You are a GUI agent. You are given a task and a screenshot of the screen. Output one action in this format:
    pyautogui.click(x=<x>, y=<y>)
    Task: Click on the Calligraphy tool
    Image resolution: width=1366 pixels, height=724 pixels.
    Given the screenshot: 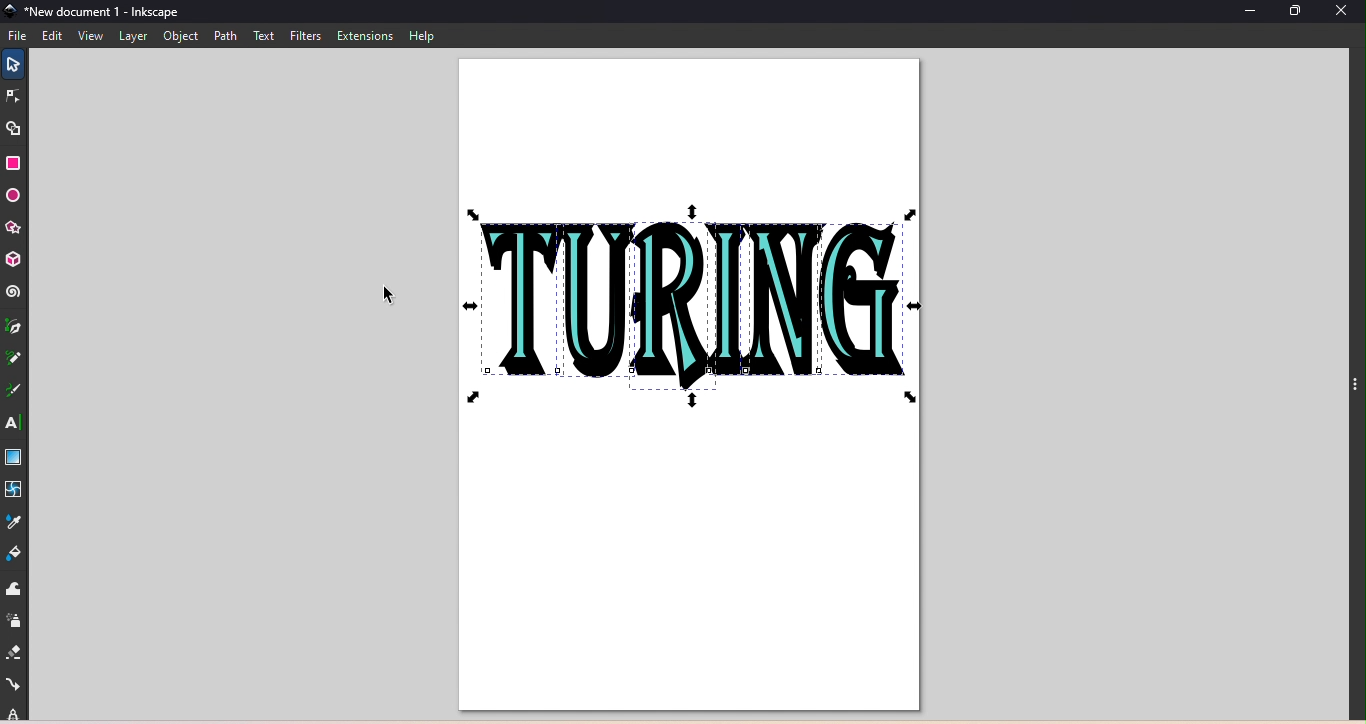 What is the action you would take?
    pyautogui.click(x=17, y=392)
    